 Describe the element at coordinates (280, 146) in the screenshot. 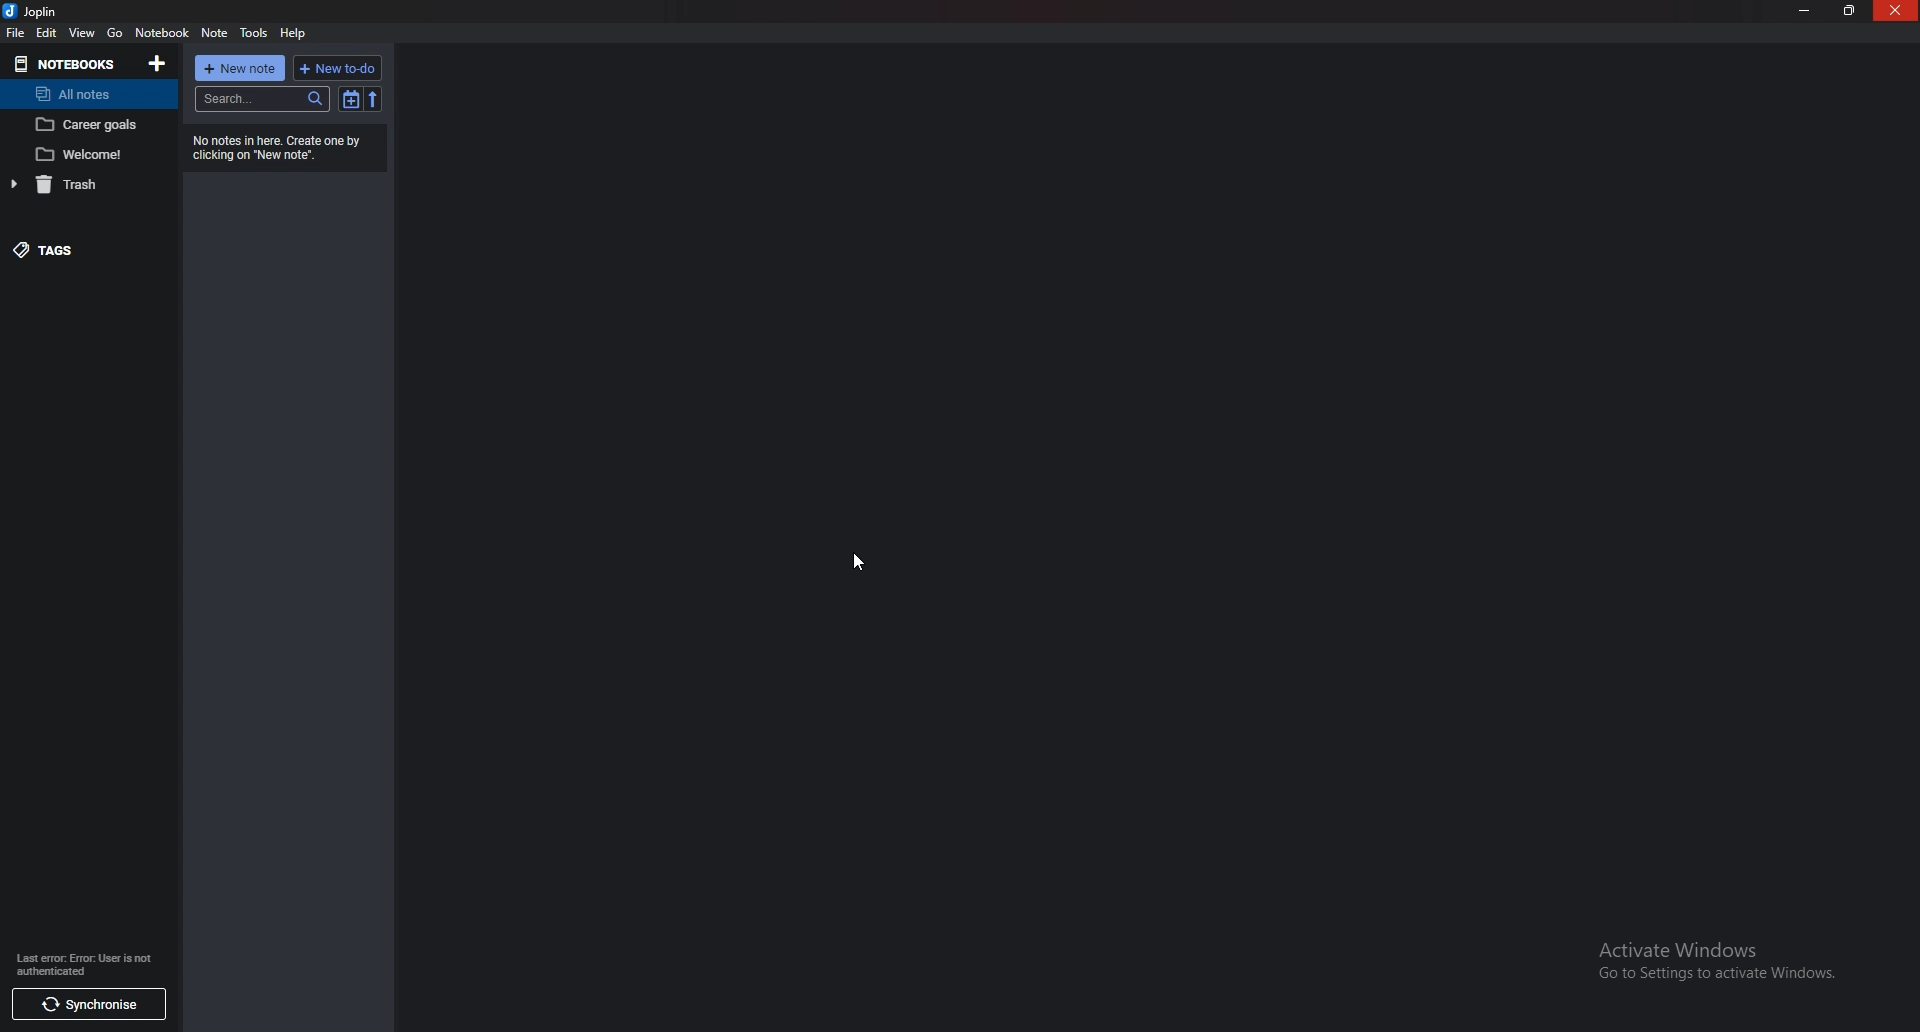

I see `Info` at that location.